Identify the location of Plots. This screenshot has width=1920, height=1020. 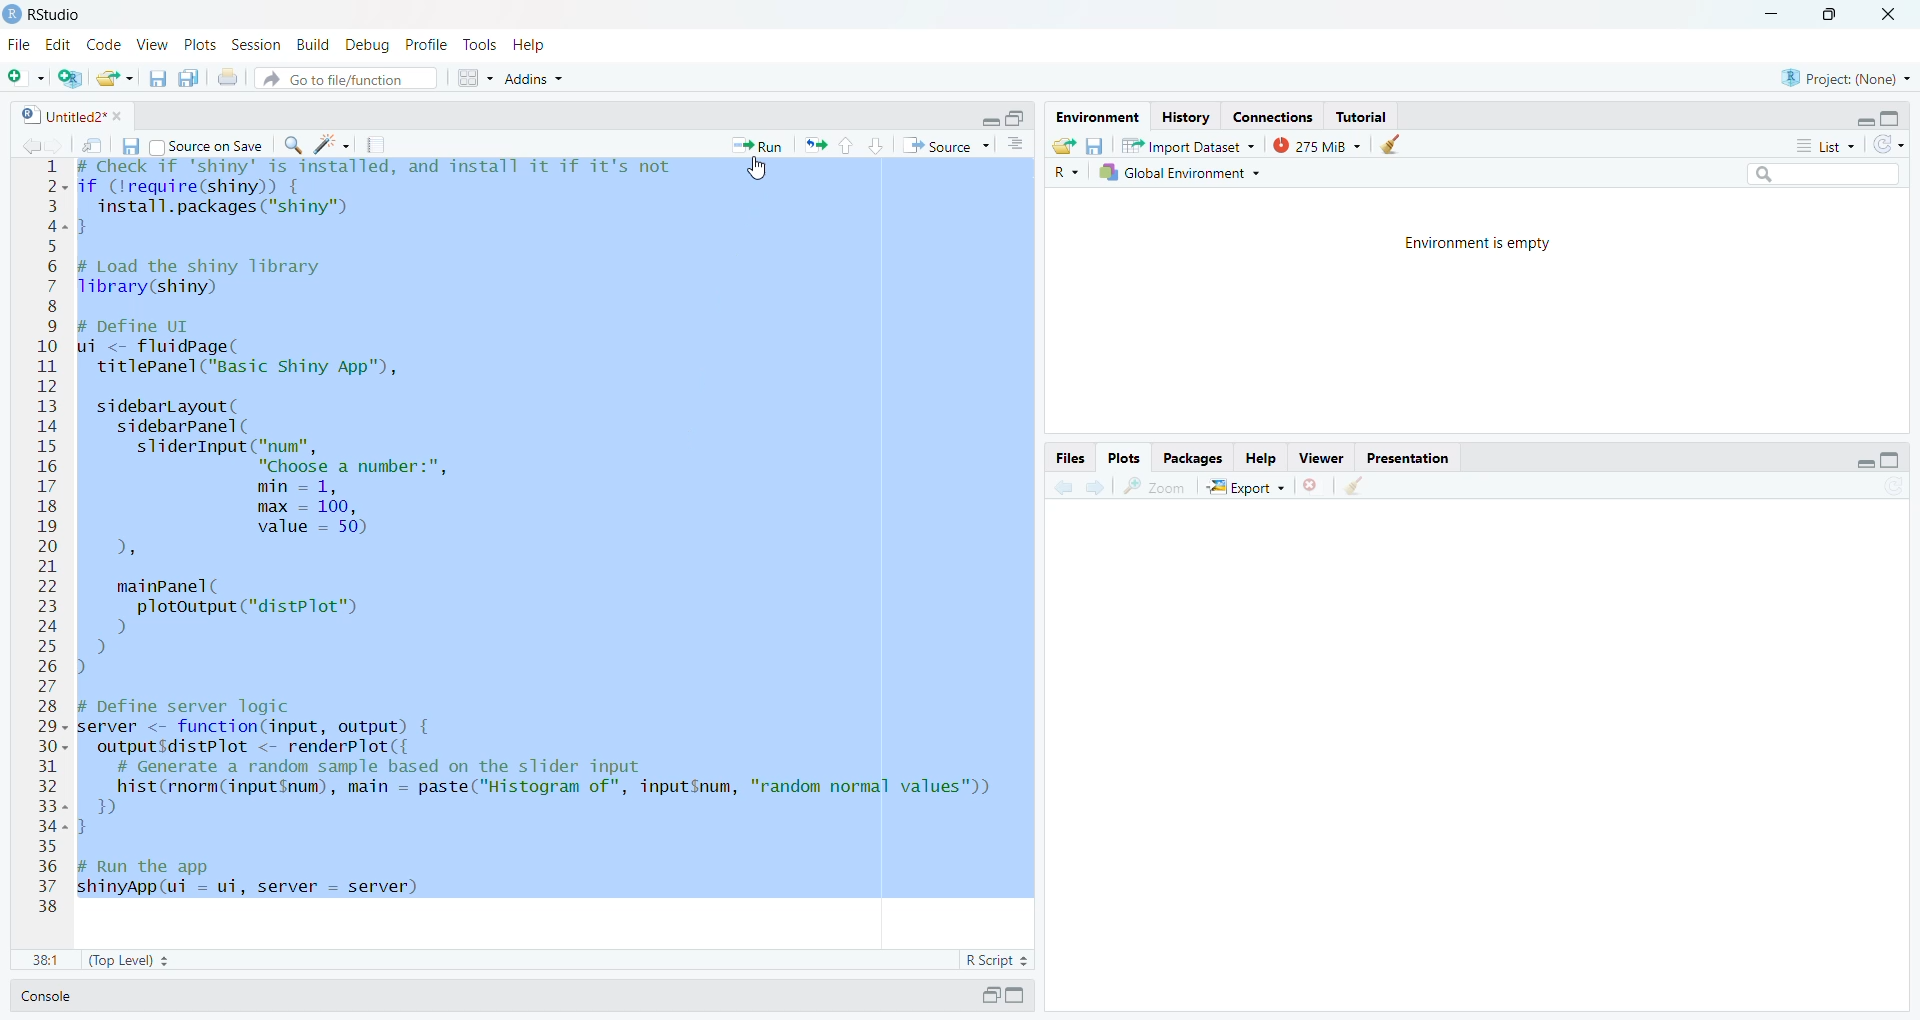
(1122, 458).